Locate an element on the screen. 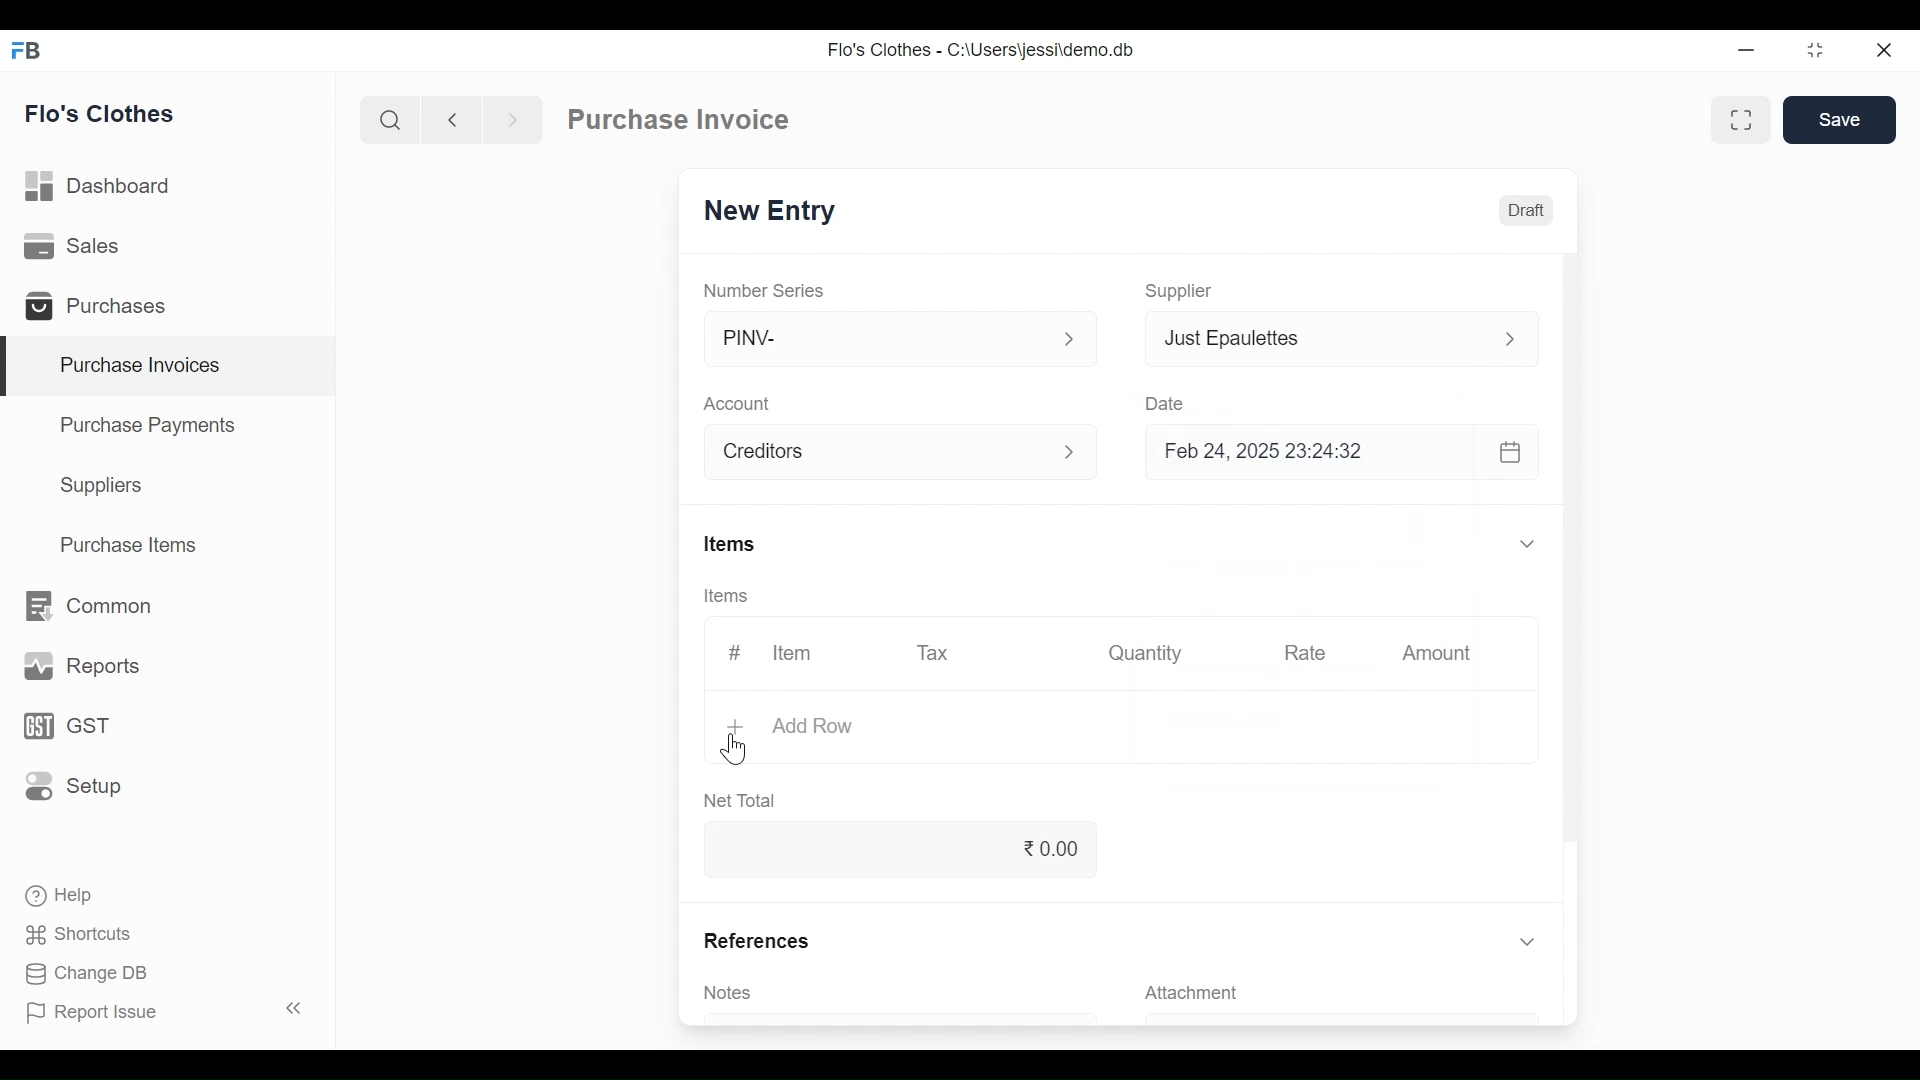 The width and height of the screenshot is (1920, 1080). Account is located at coordinates (882, 451).